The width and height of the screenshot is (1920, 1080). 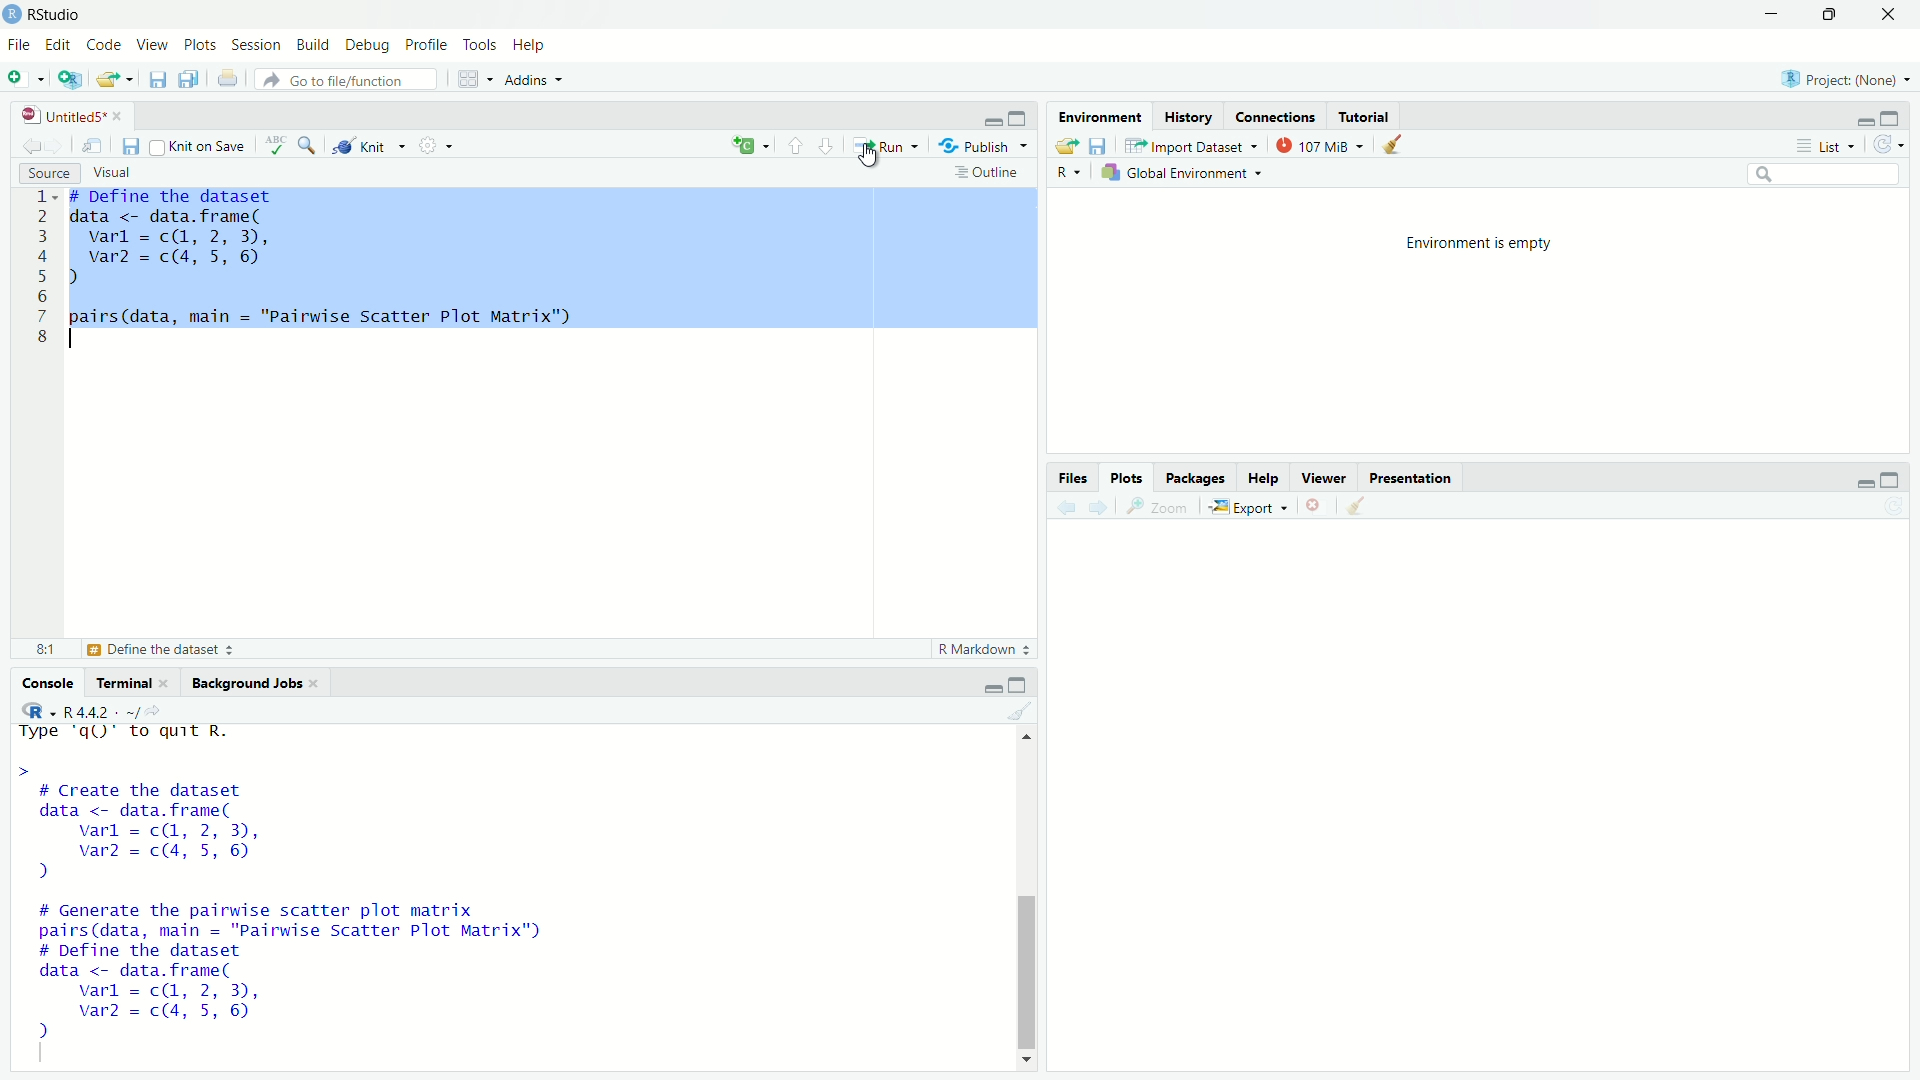 I want to click on Files, so click(x=1074, y=476).